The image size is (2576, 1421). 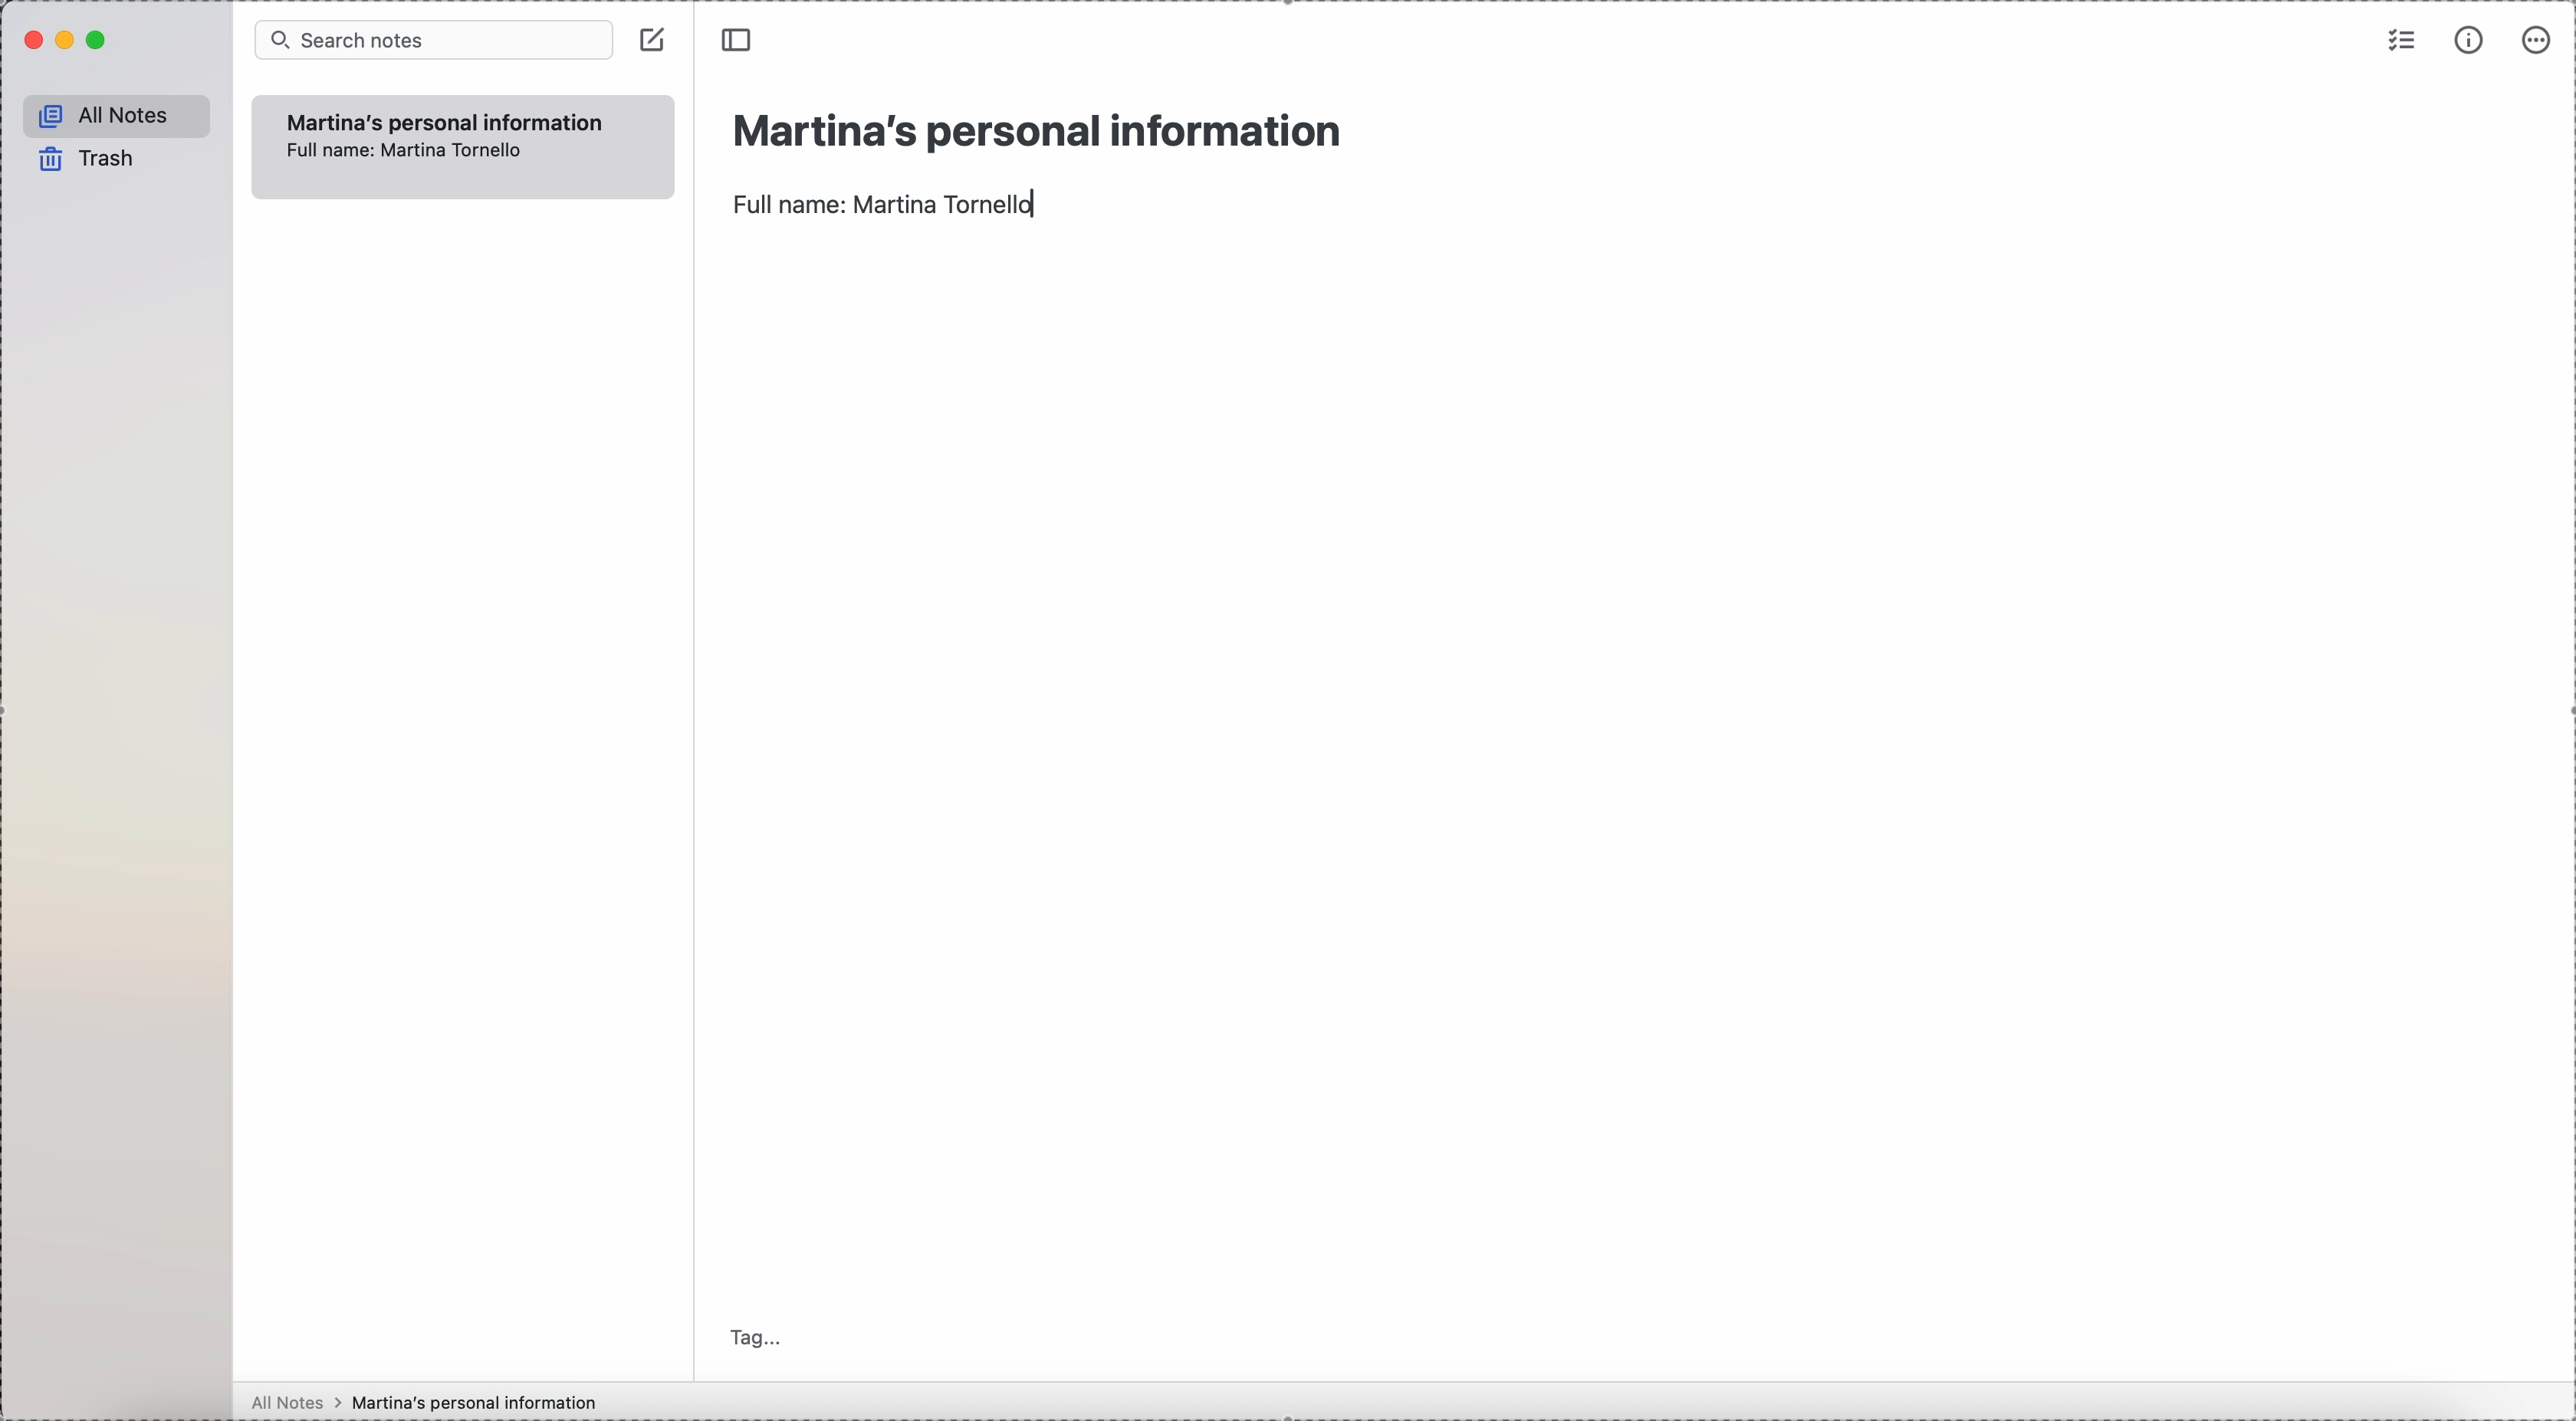 What do you see at coordinates (445, 143) in the screenshot?
I see `Martina's personal information Full name: Martina Tornello` at bounding box center [445, 143].